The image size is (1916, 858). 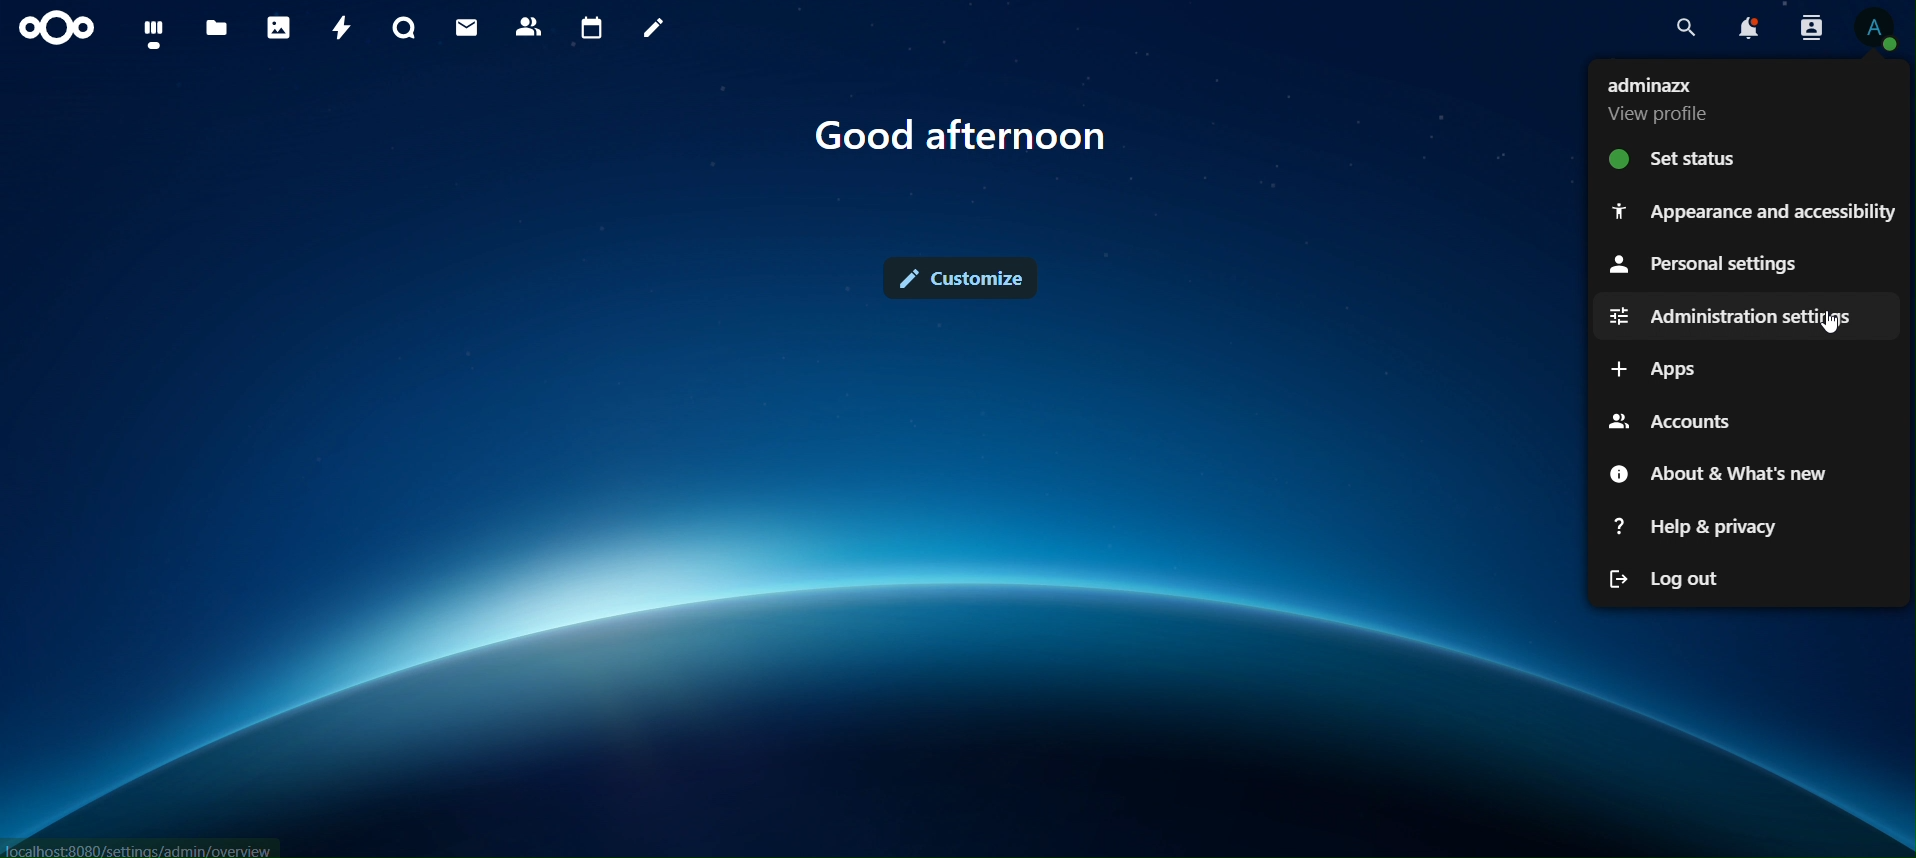 What do you see at coordinates (216, 29) in the screenshot?
I see `files` at bounding box center [216, 29].